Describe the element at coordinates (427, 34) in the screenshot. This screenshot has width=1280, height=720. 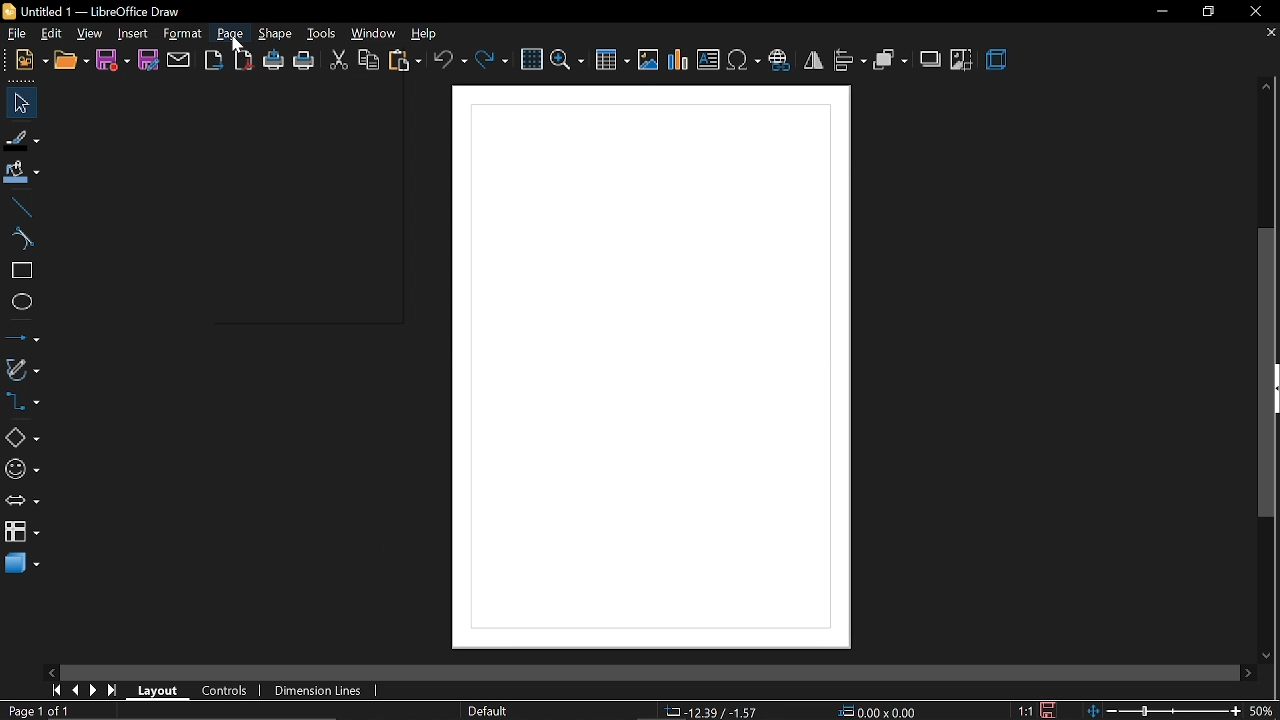
I see `help` at that location.